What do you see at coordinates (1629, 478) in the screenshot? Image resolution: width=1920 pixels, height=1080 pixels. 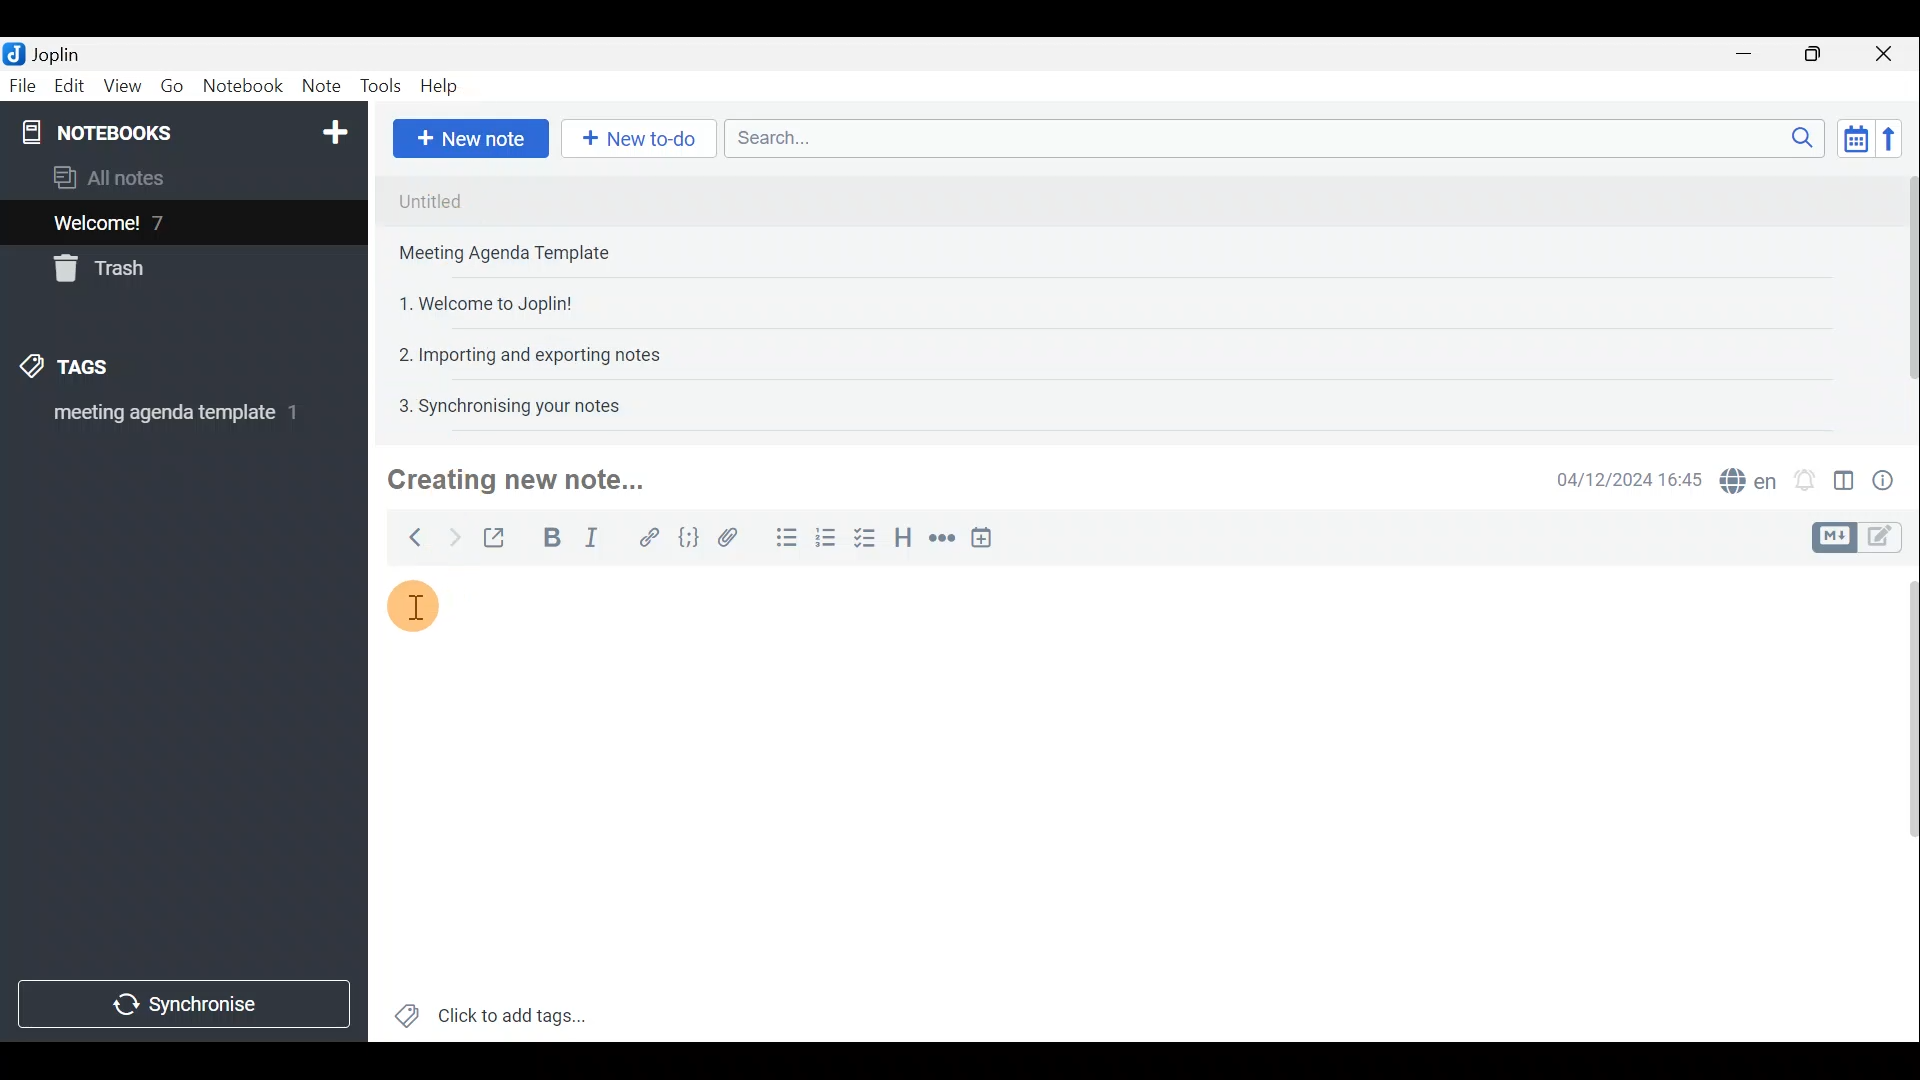 I see `Date & time` at bounding box center [1629, 478].